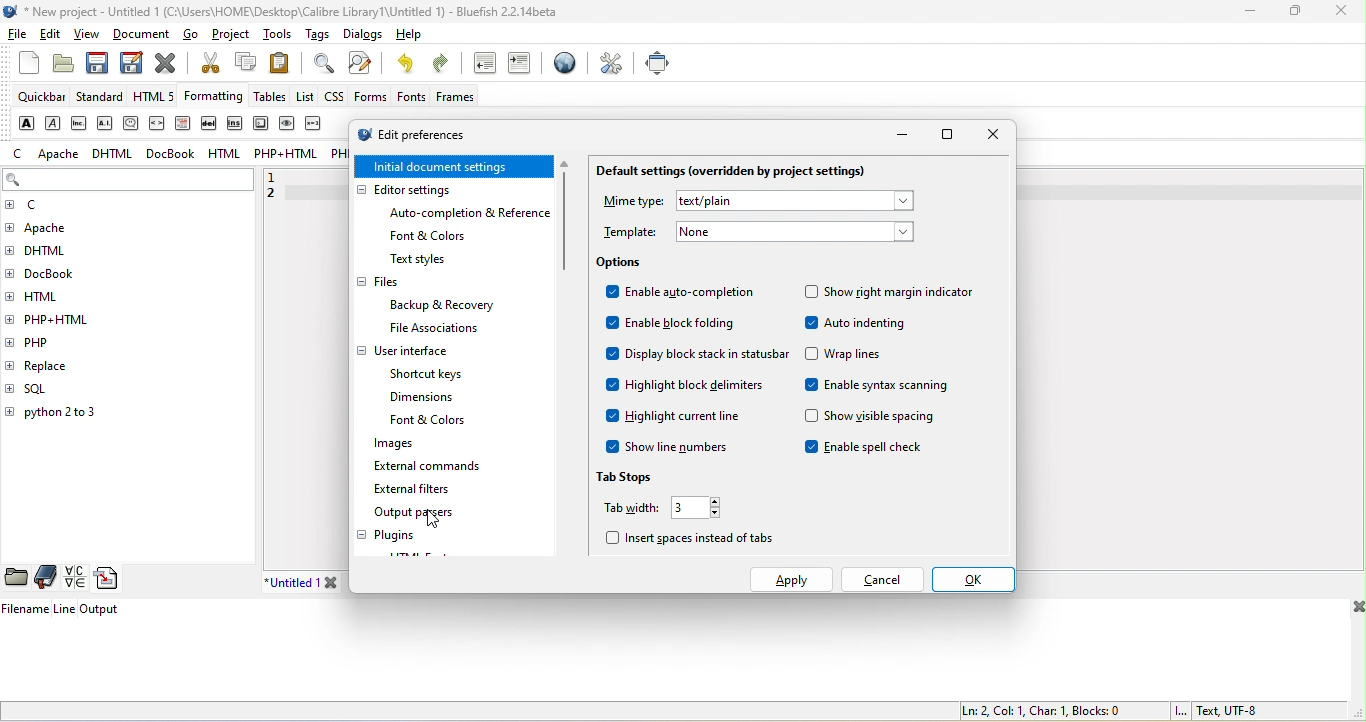  What do you see at coordinates (53, 254) in the screenshot?
I see `dhtml` at bounding box center [53, 254].